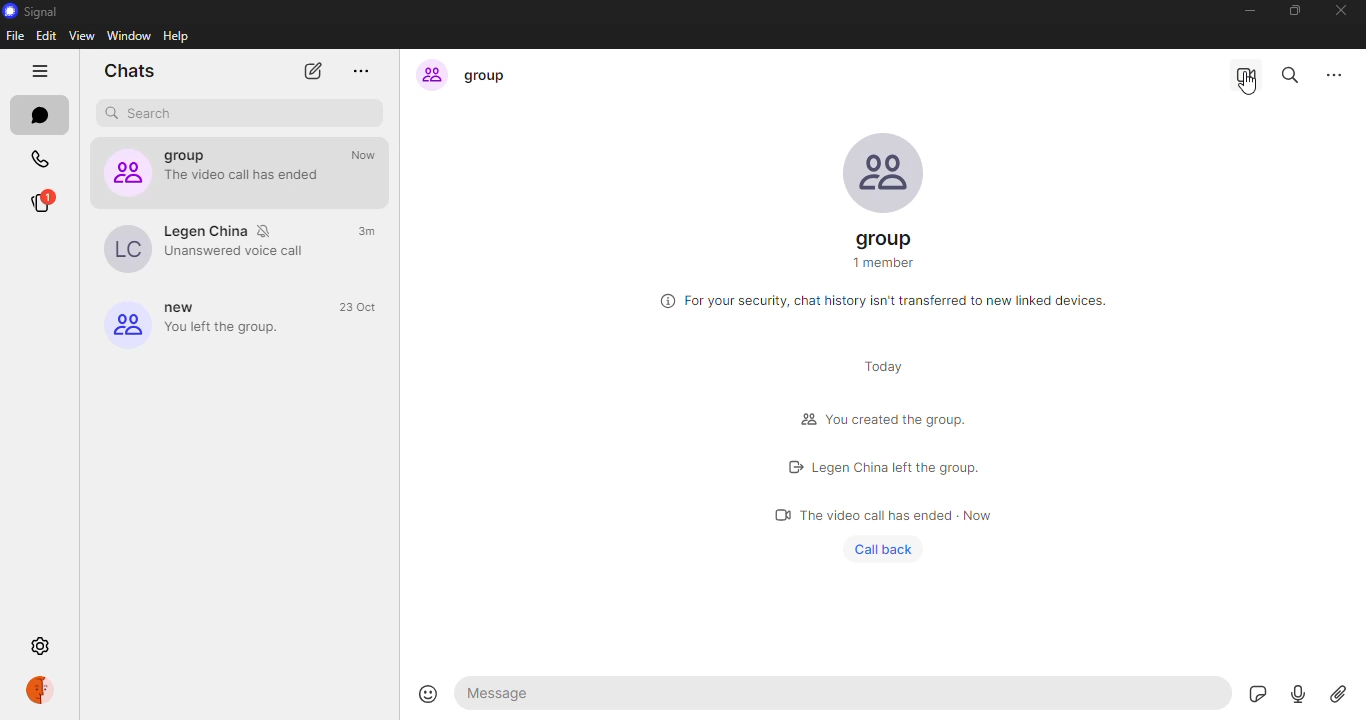 The height and width of the screenshot is (720, 1366). Describe the element at coordinates (793, 468) in the screenshot. I see `left logo` at that location.